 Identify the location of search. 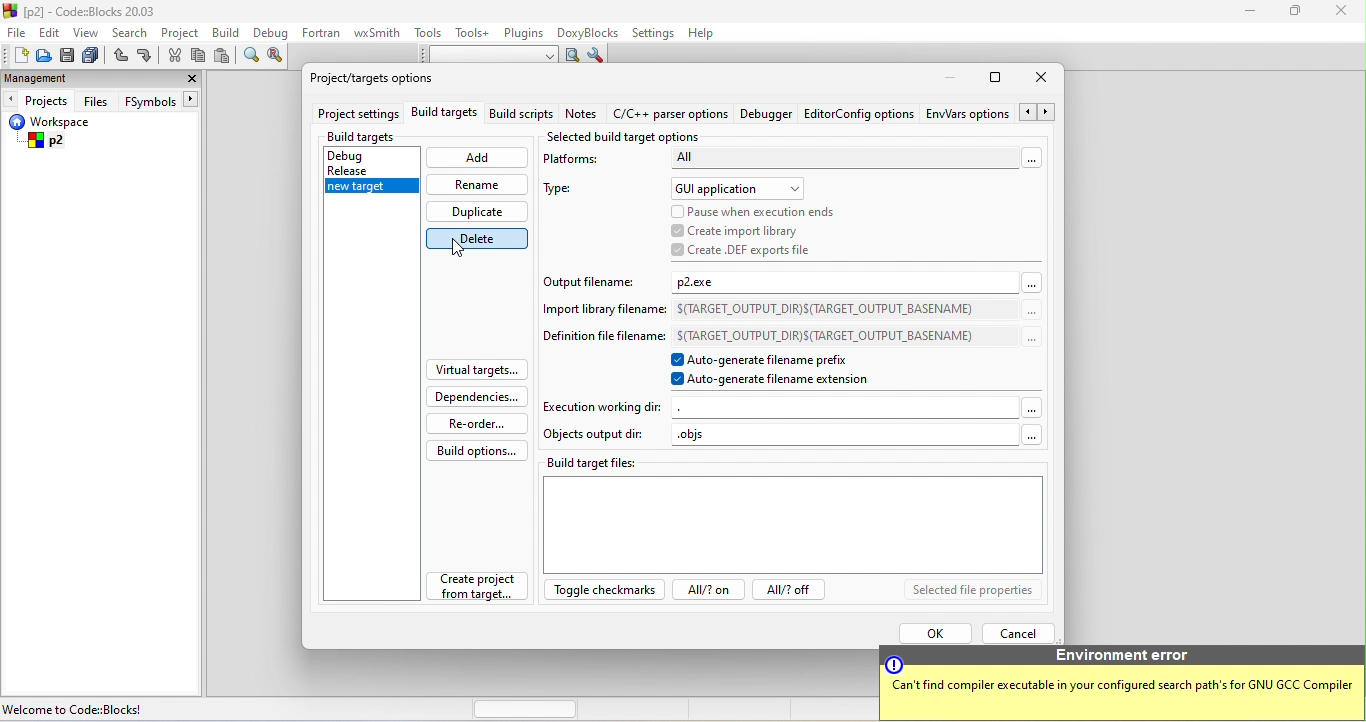
(130, 31).